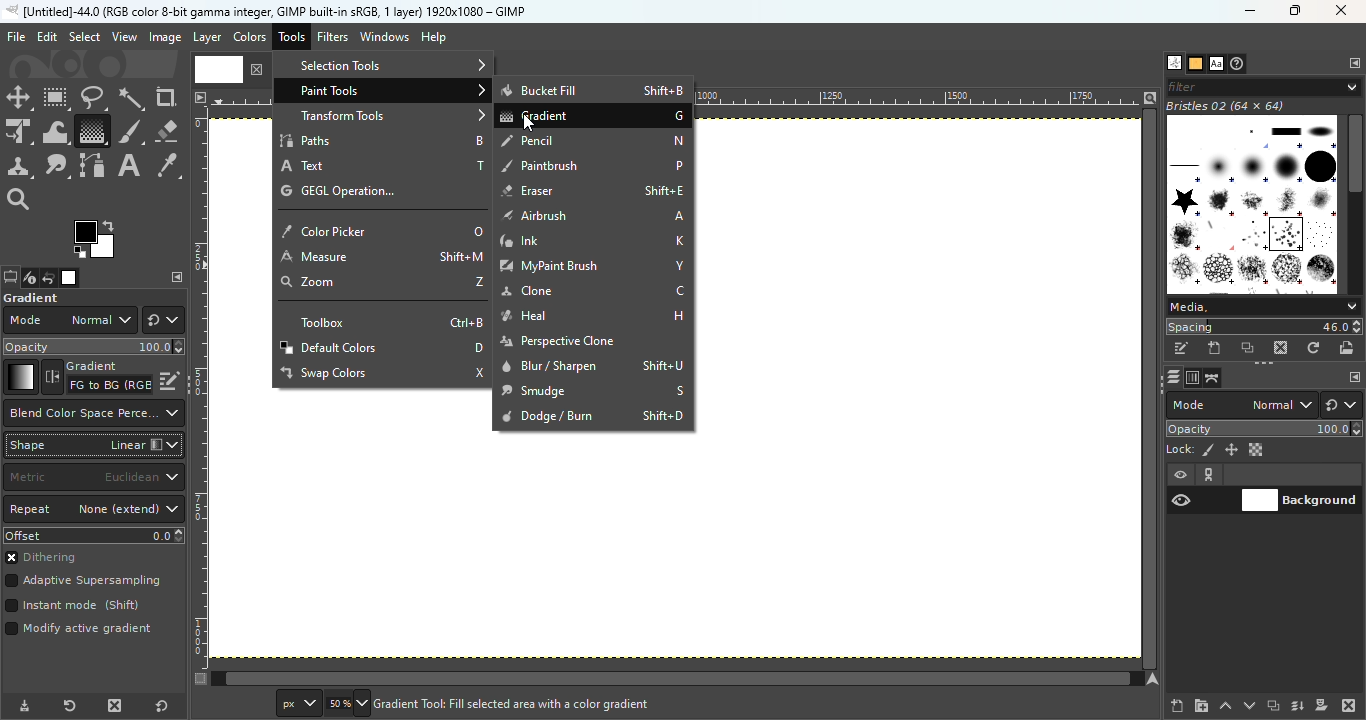  I want to click on Default colors, so click(382, 348).